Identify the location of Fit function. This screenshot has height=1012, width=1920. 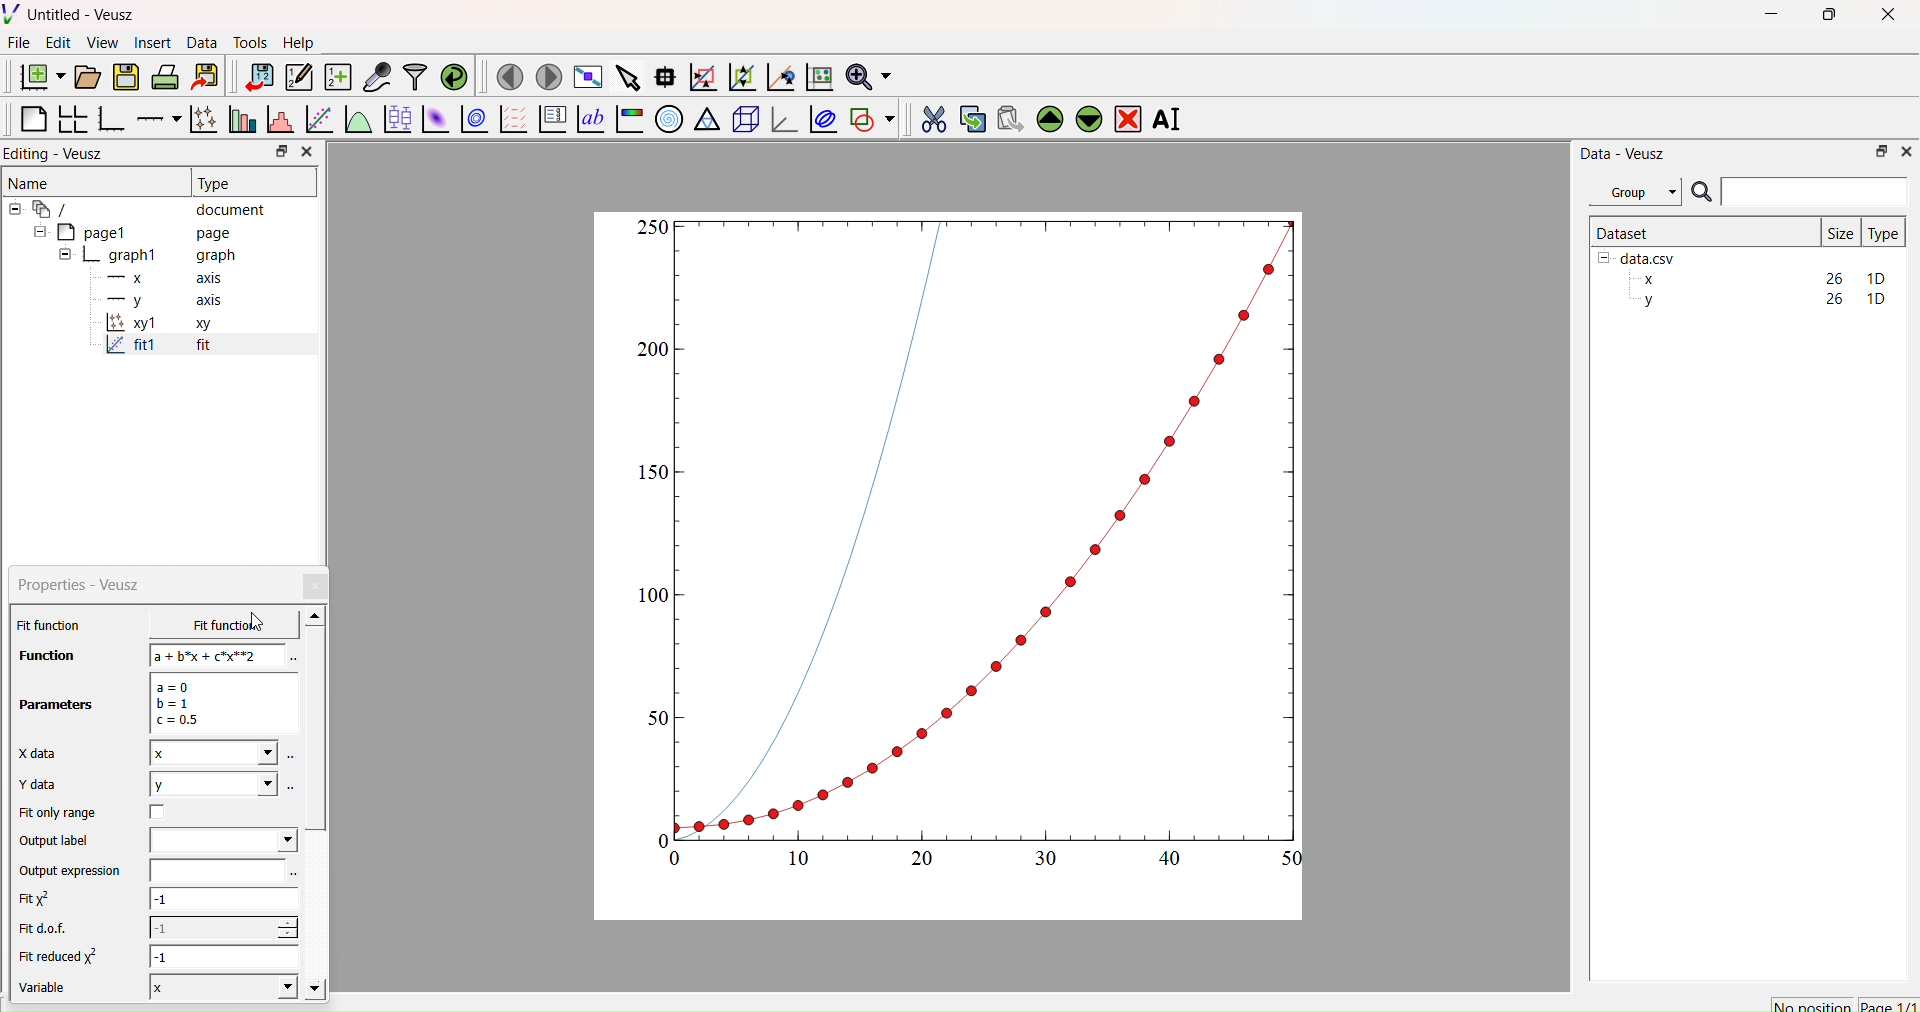
(51, 625).